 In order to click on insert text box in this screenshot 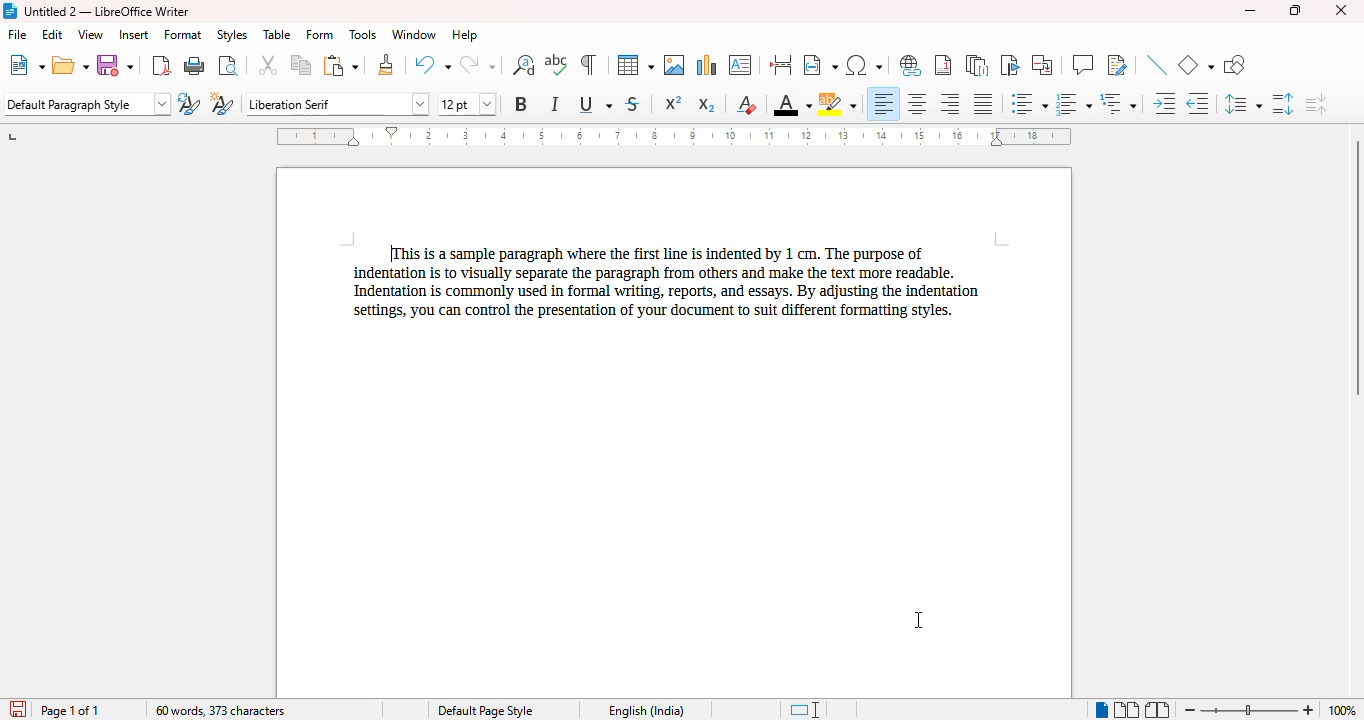, I will do `click(742, 65)`.